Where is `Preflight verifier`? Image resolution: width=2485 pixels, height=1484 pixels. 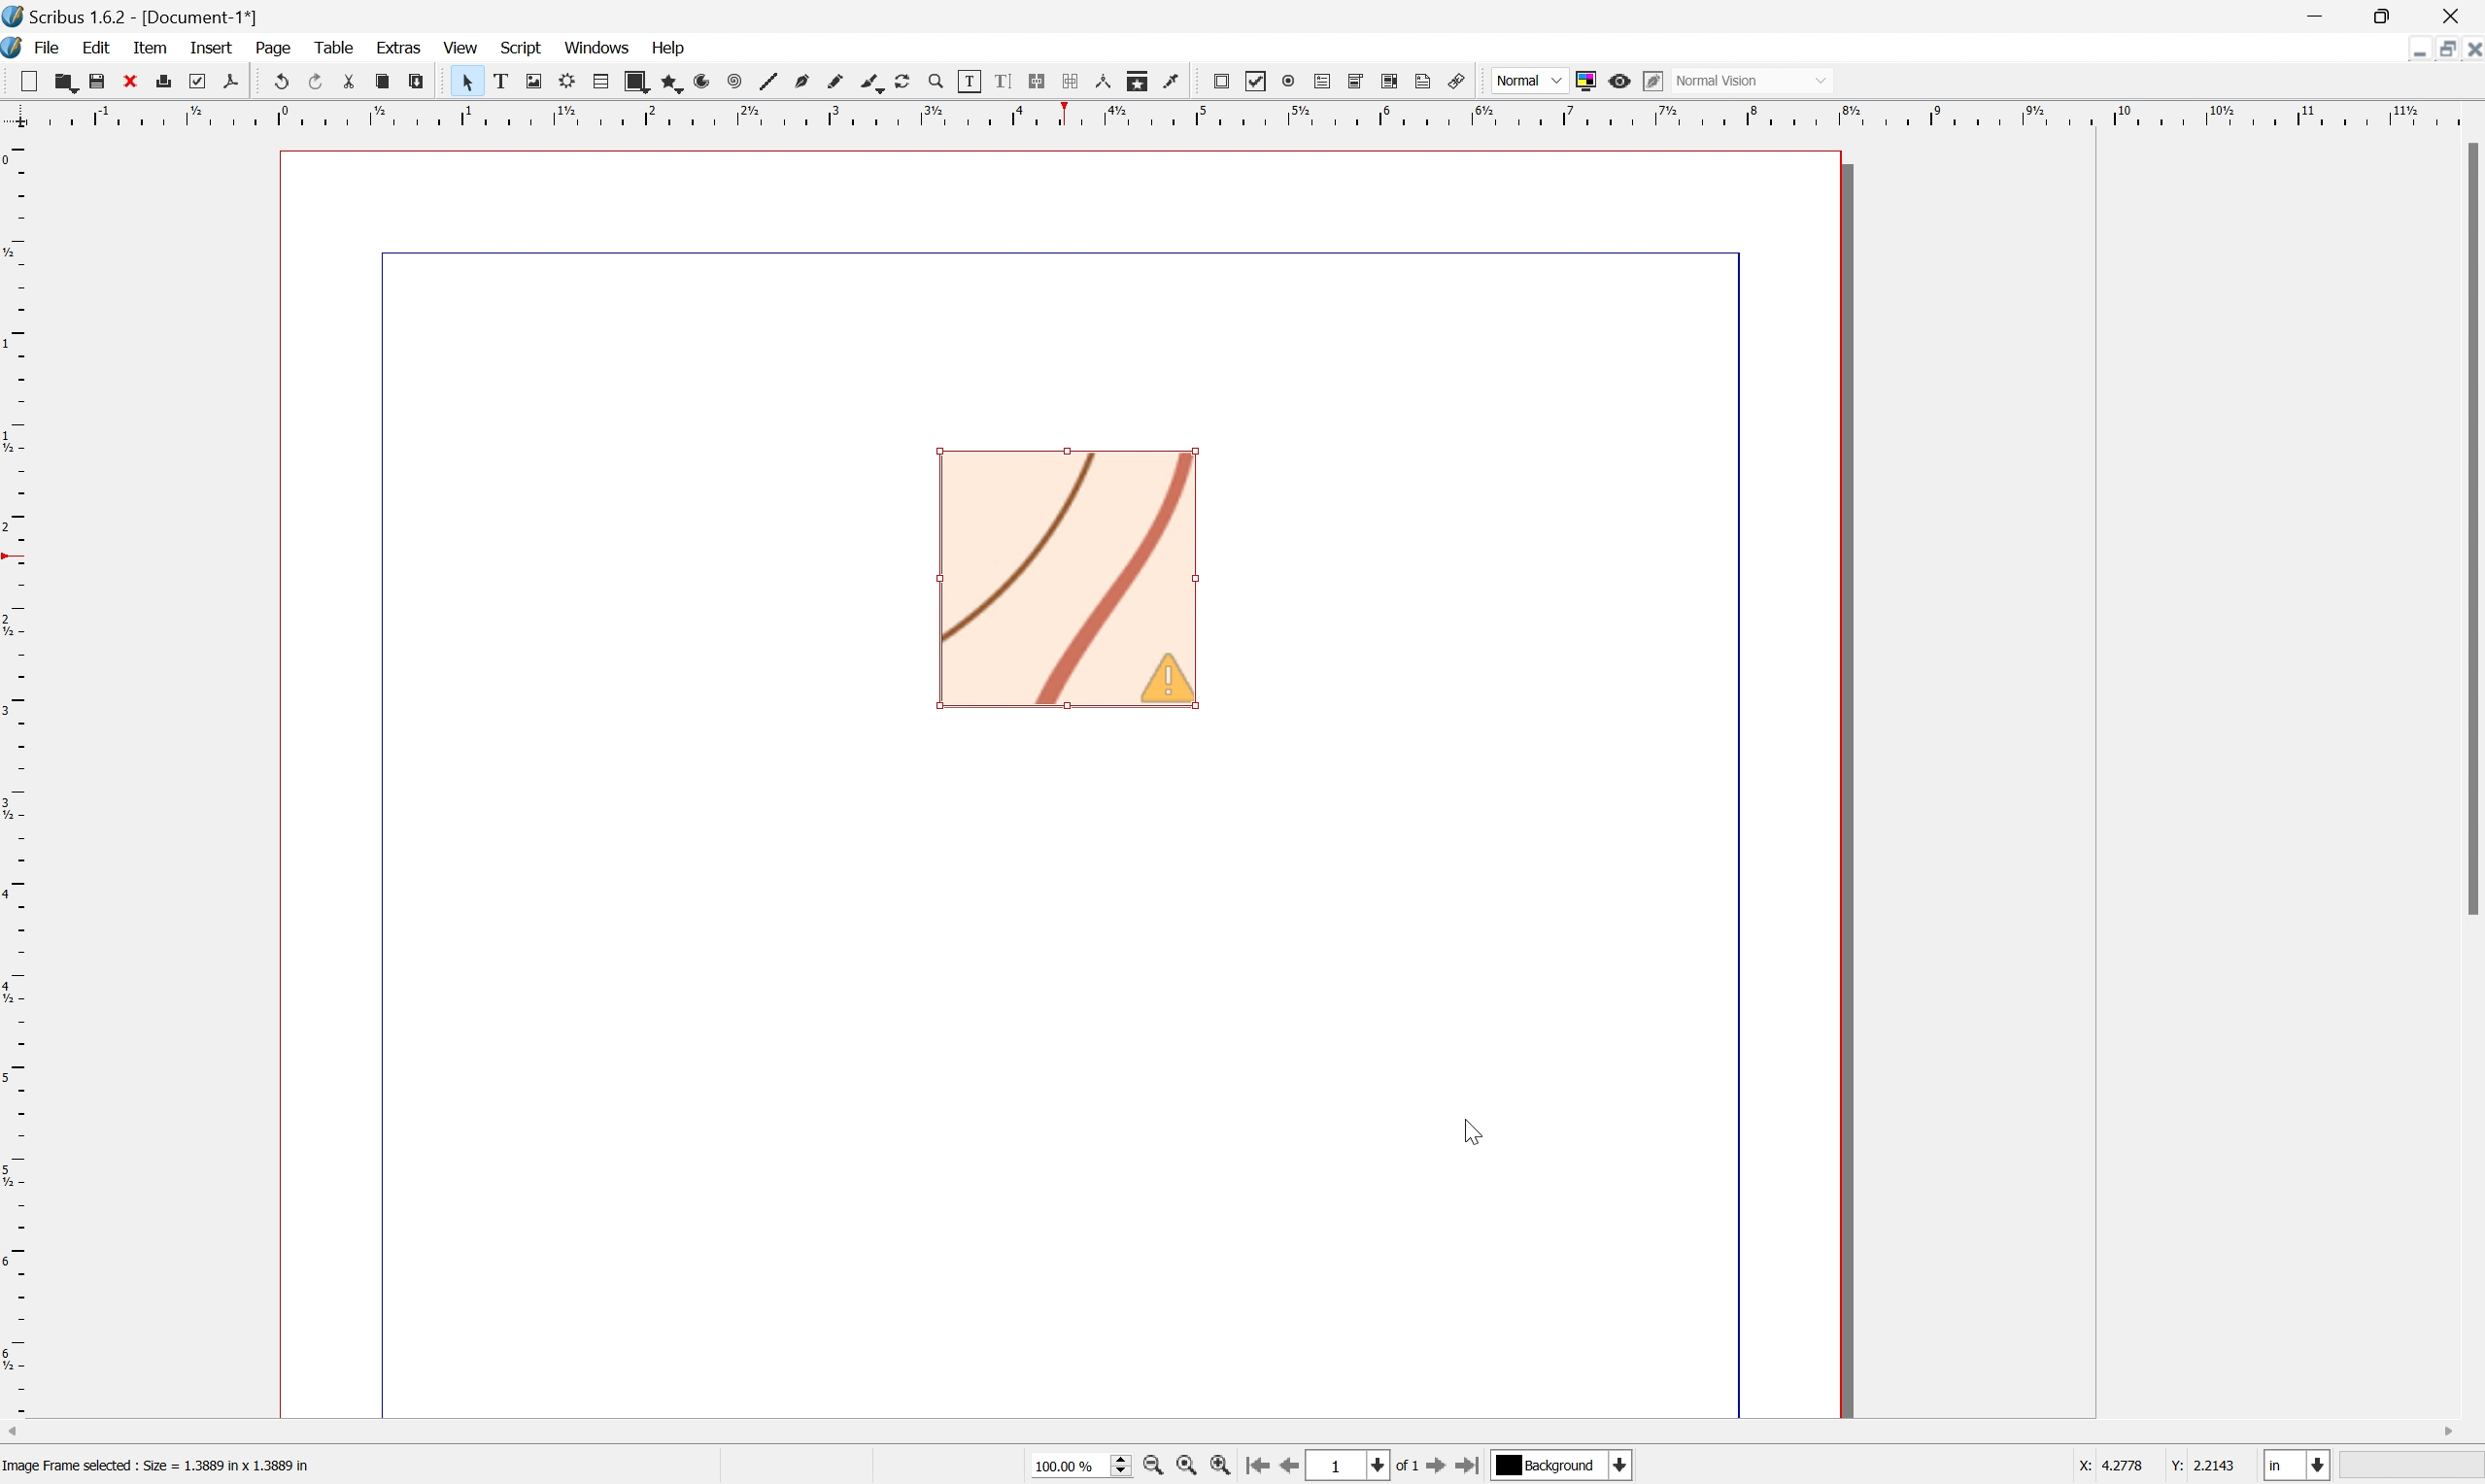 Preflight verifier is located at coordinates (199, 80).